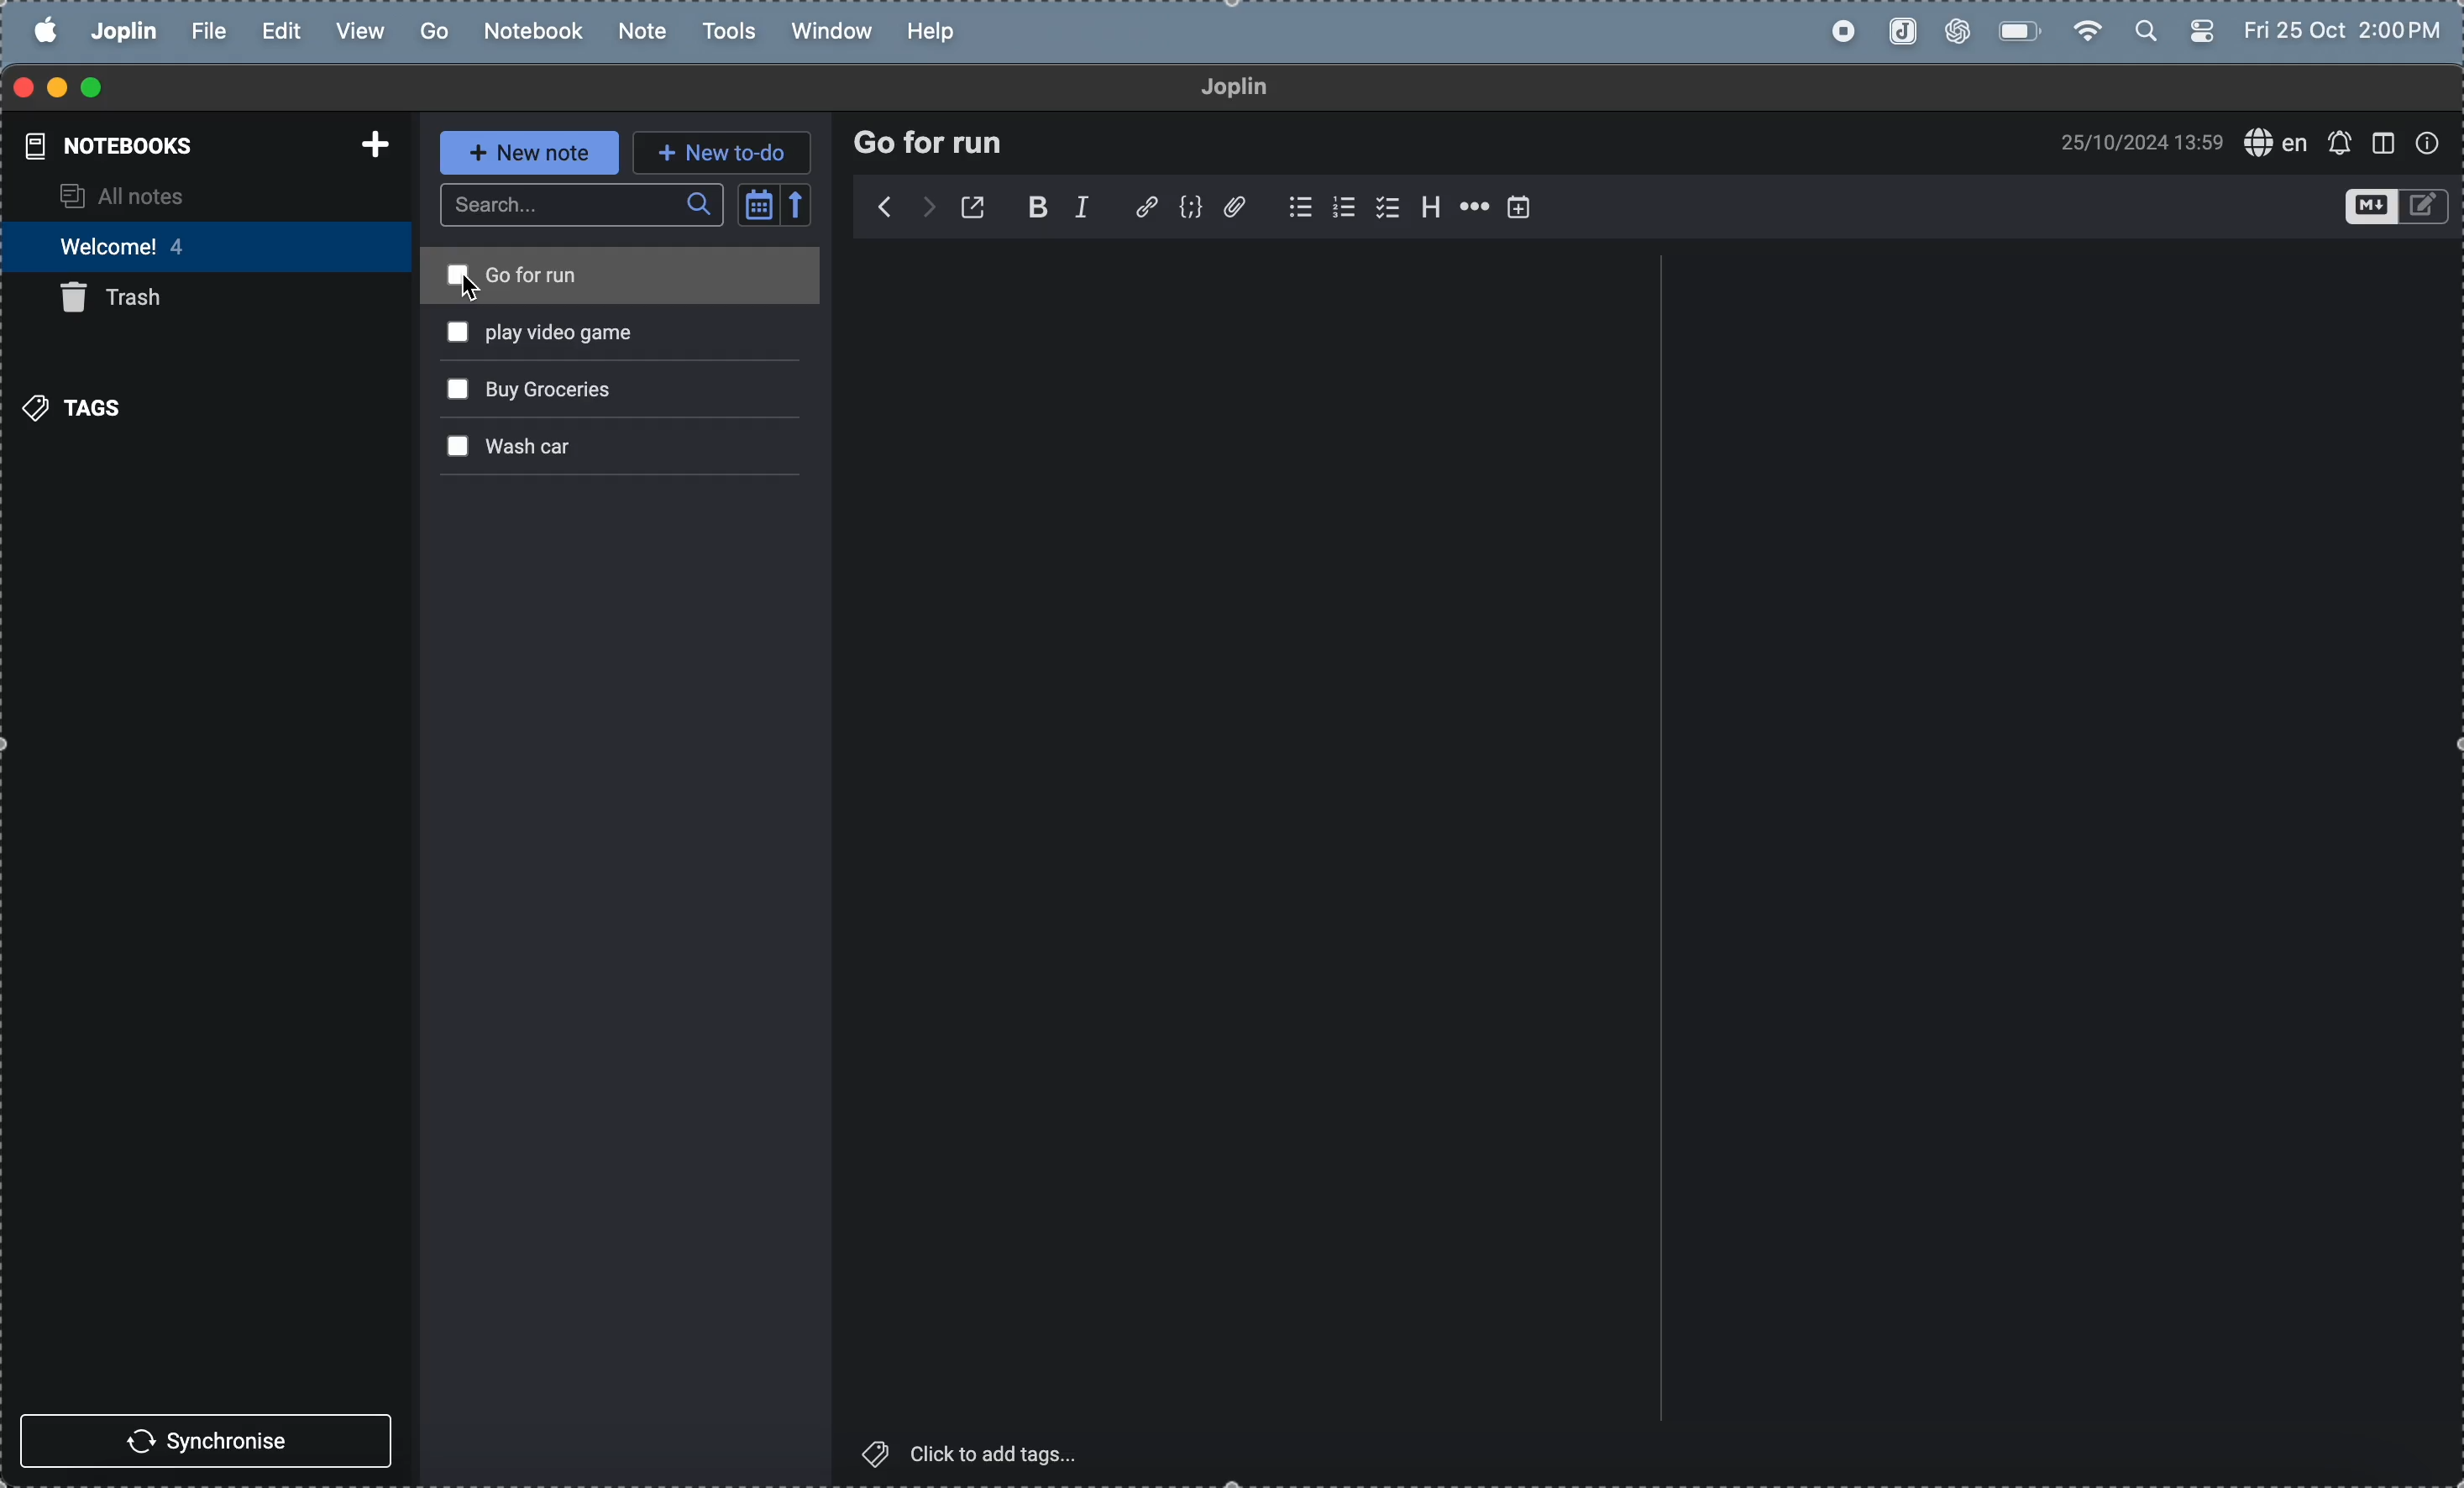 The image size is (2464, 1488). Describe the element at coordinates (450, 449) in the screenshot. I see `check box` at that location.